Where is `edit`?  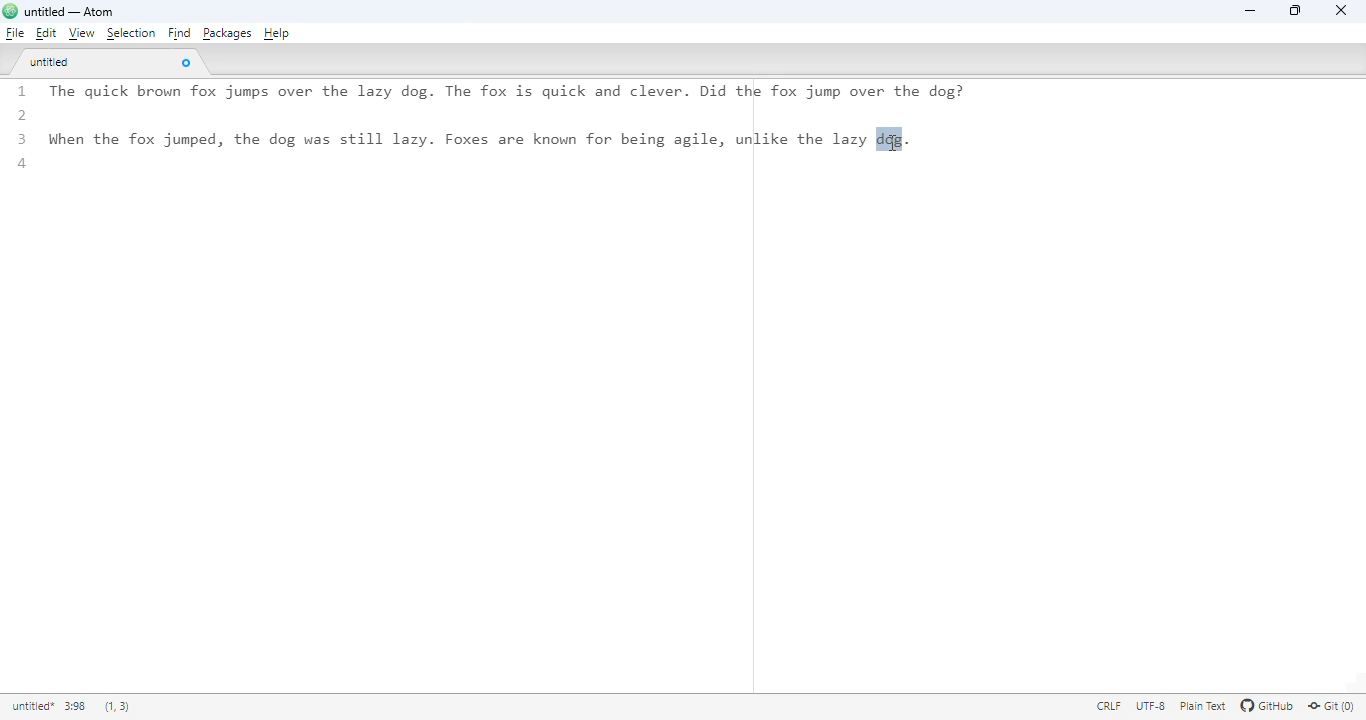
edit is located at coordinates (45, 33).